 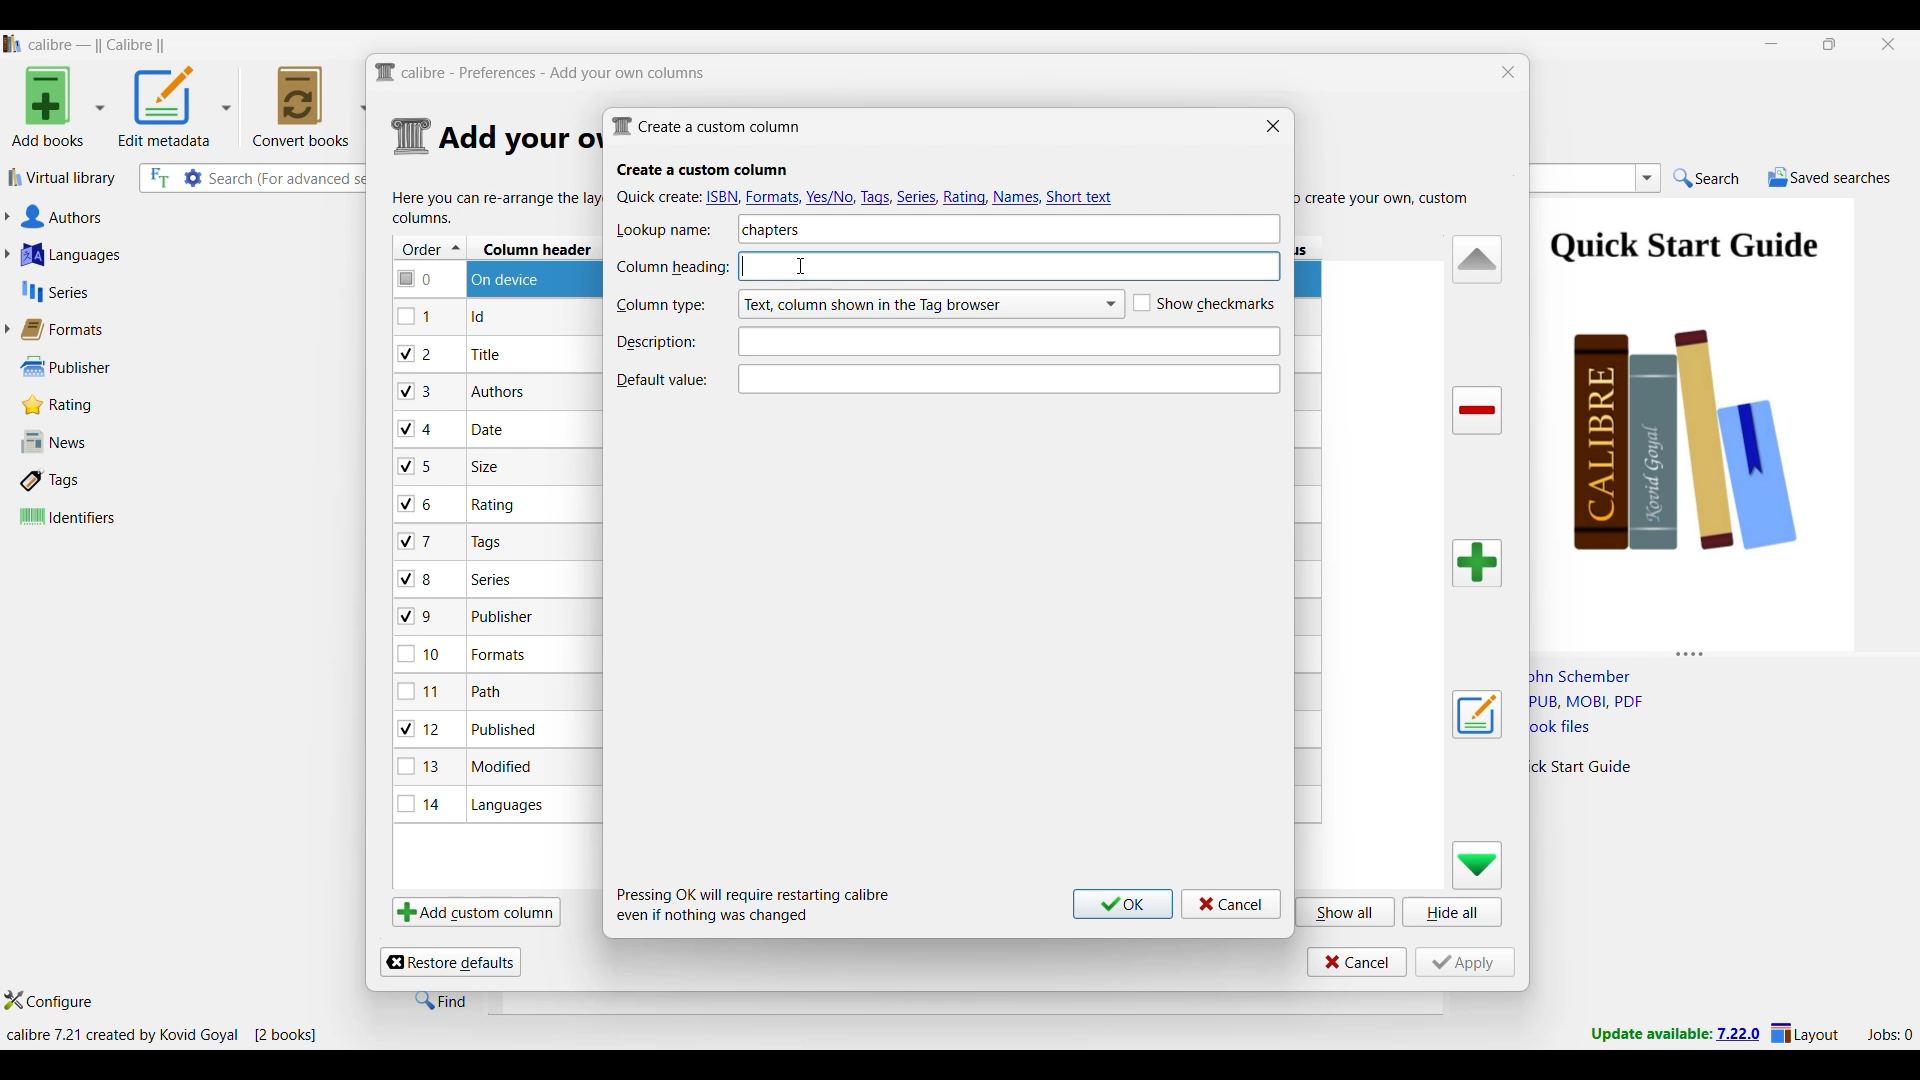 I want to click on Text, so click(x=1005, y=342).